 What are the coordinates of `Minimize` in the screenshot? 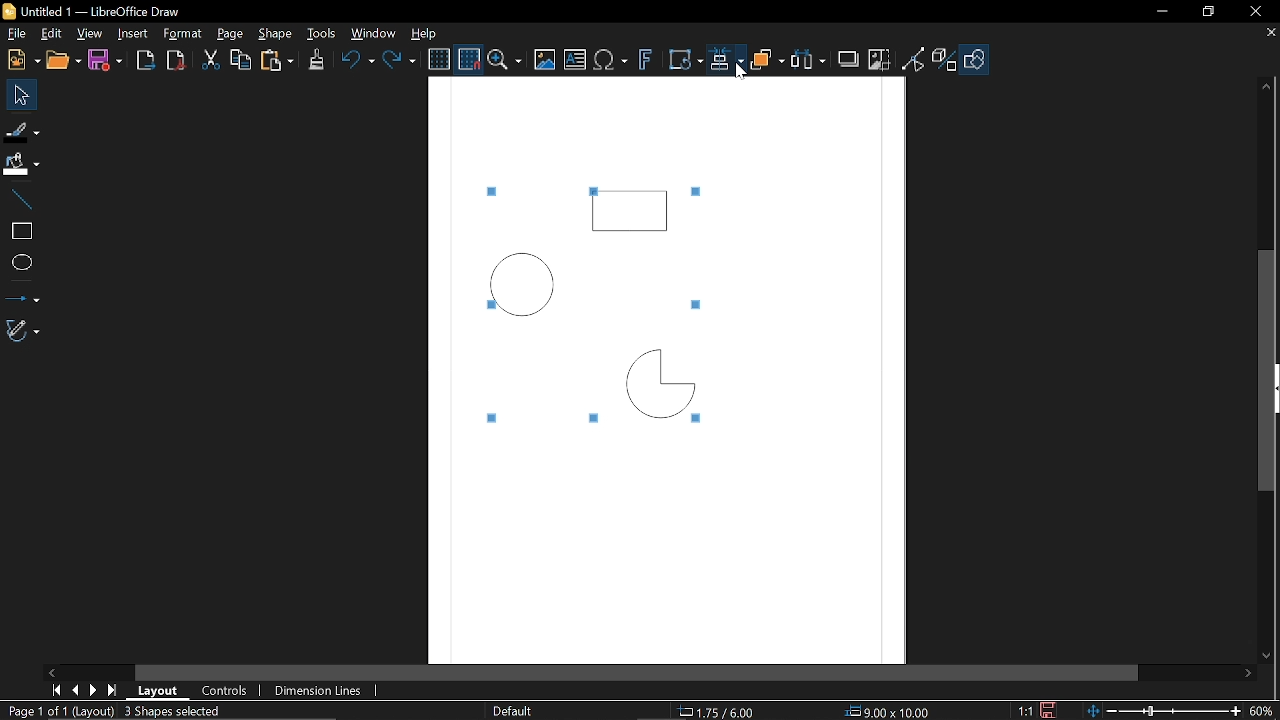 It's located at (1161, 11).